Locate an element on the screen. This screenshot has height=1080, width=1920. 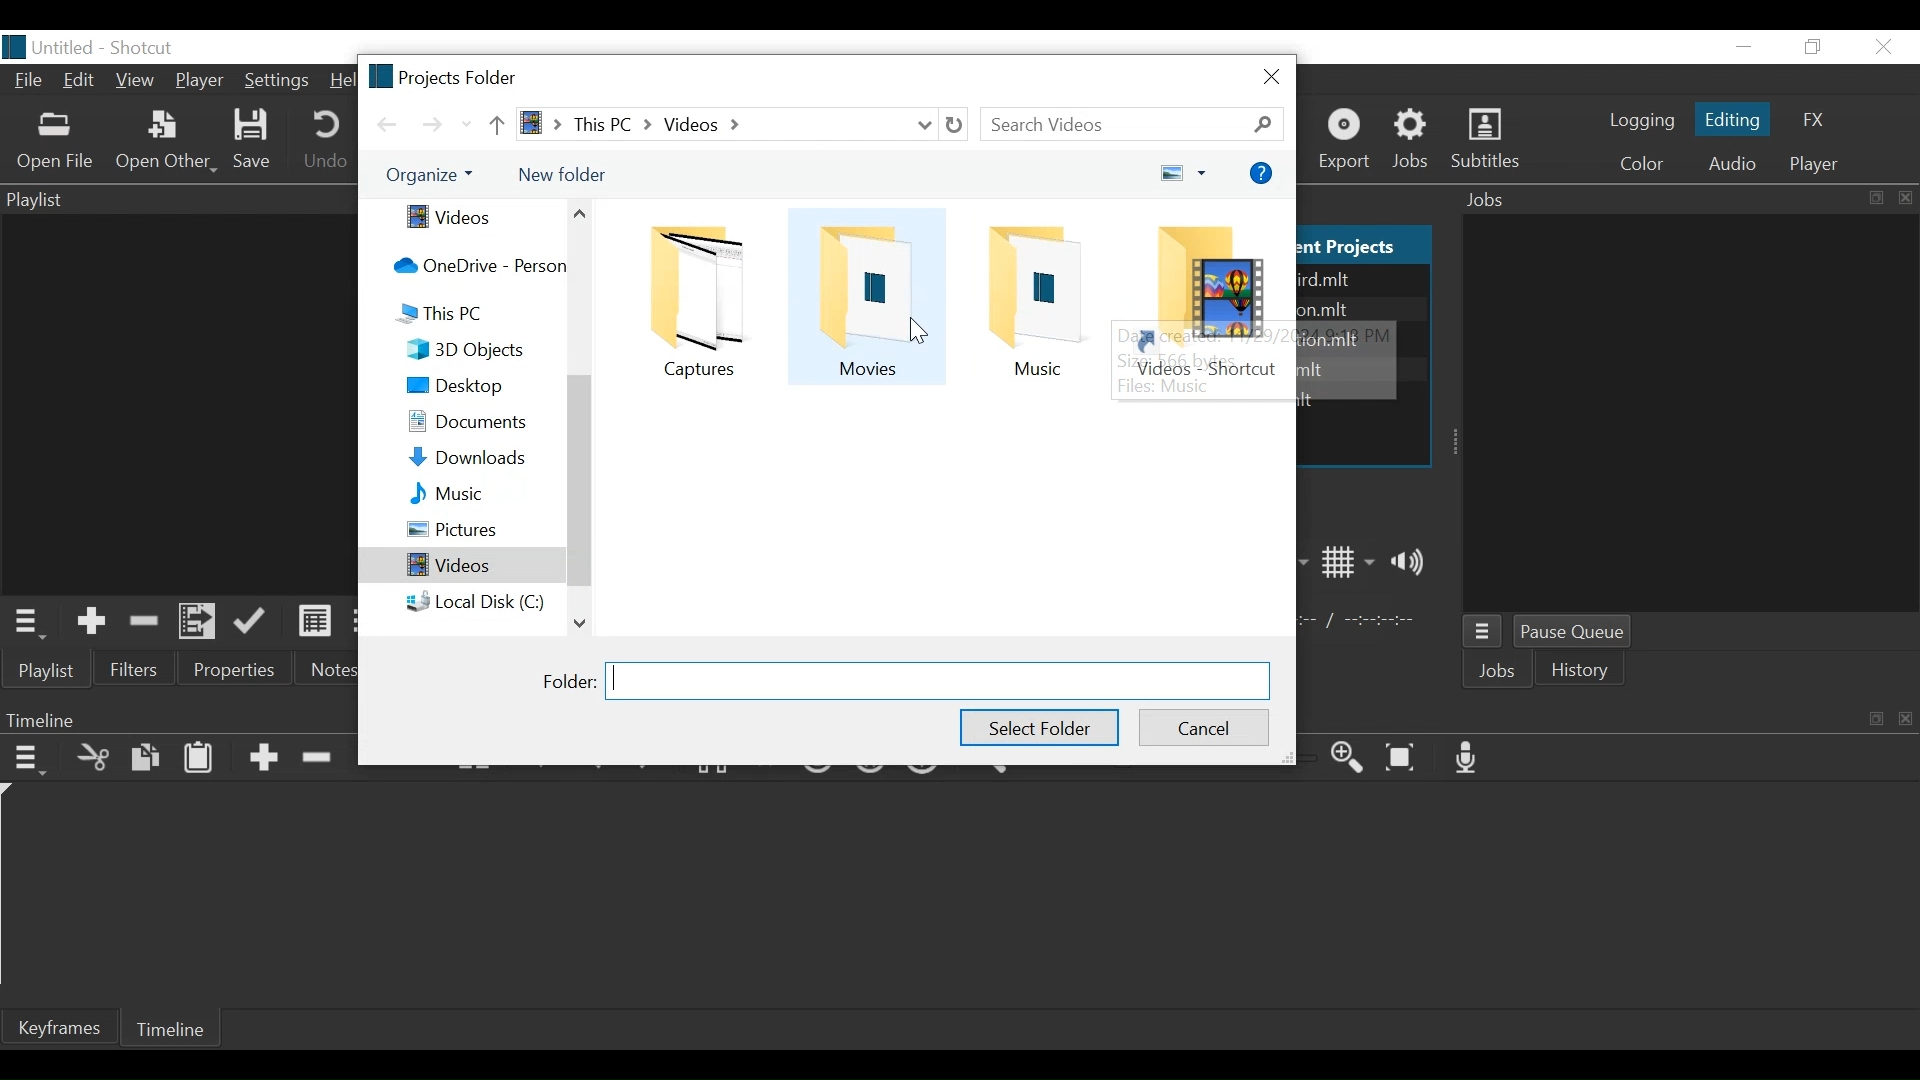
Desktop is located at coordinates (479, 385).